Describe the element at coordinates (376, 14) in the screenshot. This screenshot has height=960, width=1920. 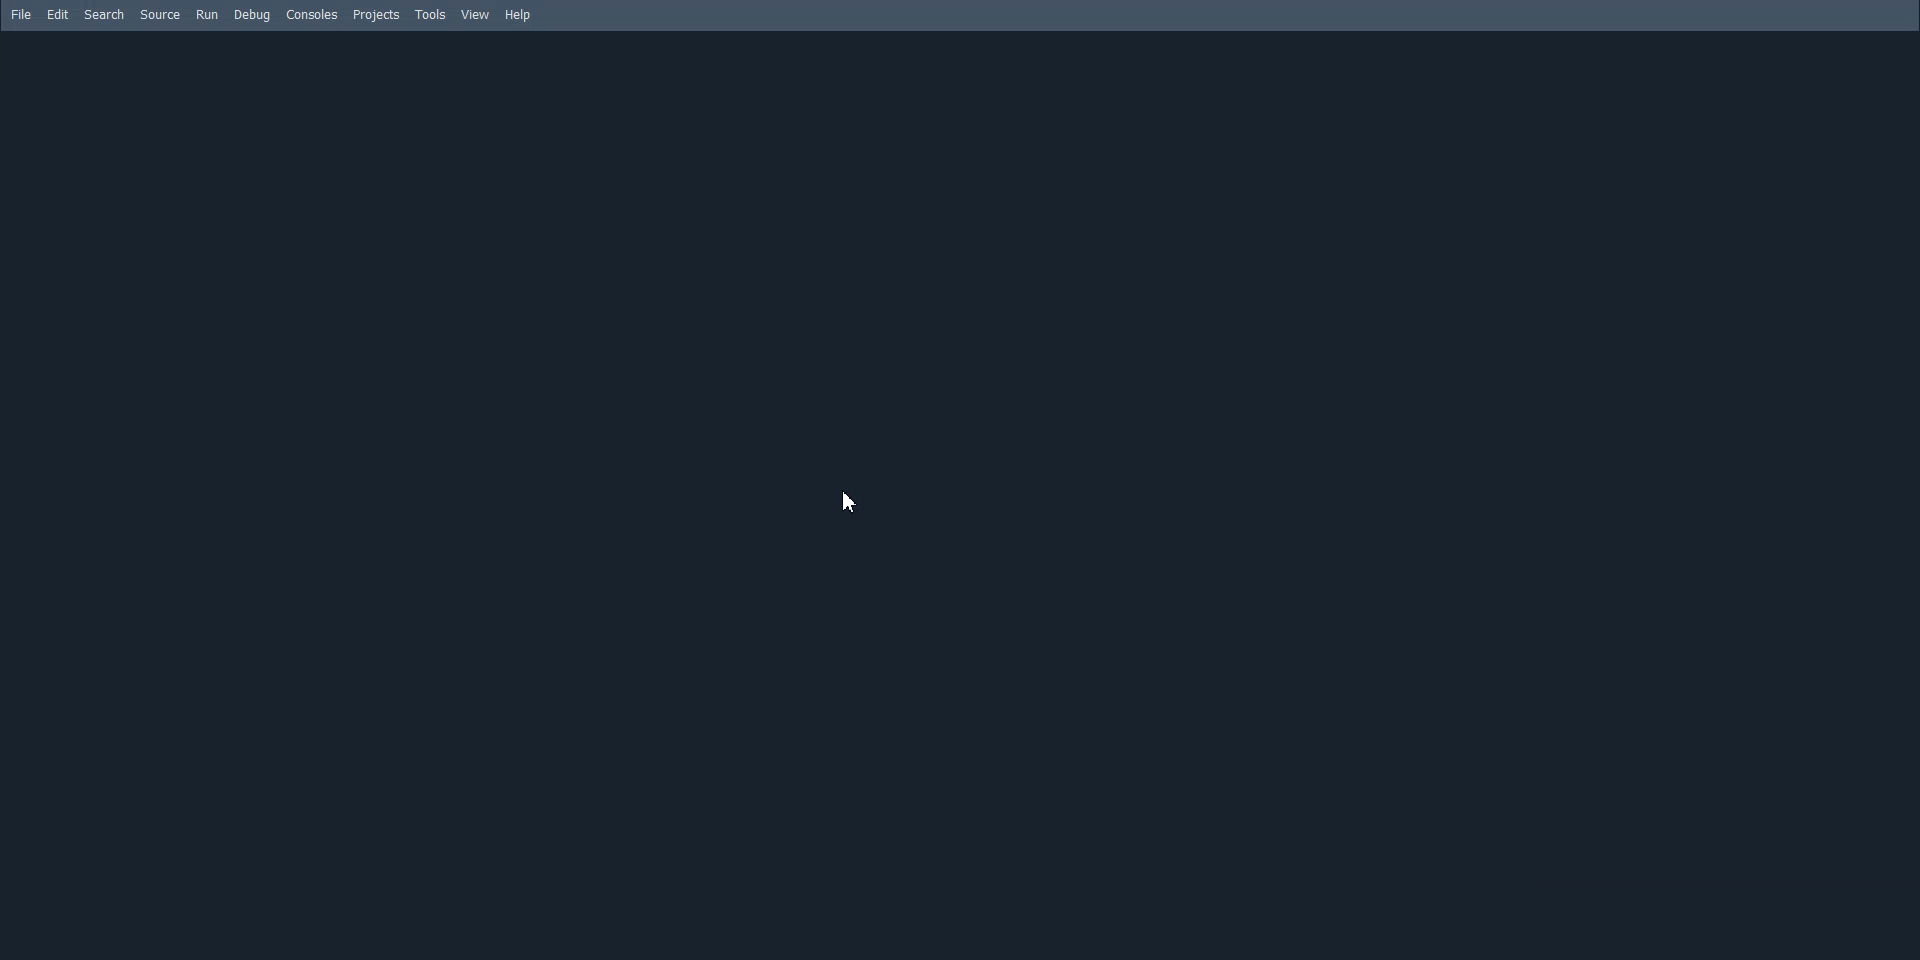
I see `Projects` at that location.